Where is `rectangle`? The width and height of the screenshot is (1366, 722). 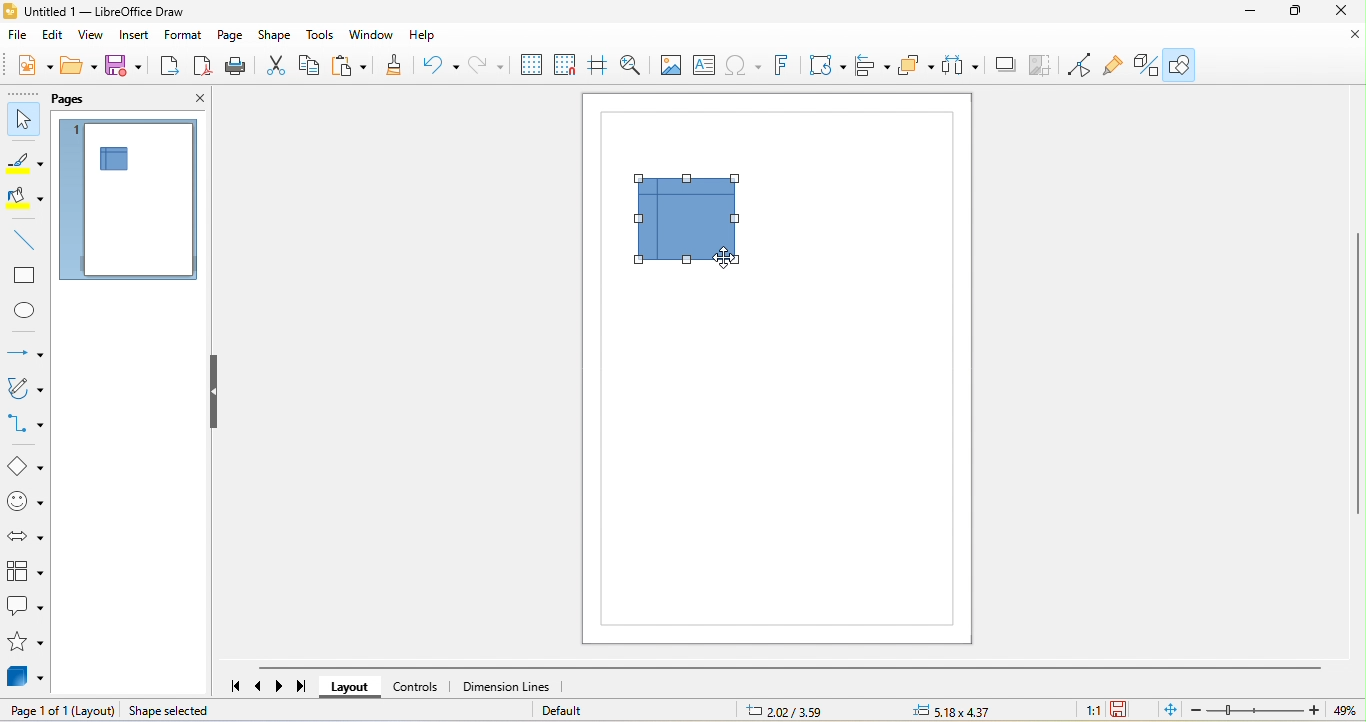 rectangle is located at coordinates (25, 275).